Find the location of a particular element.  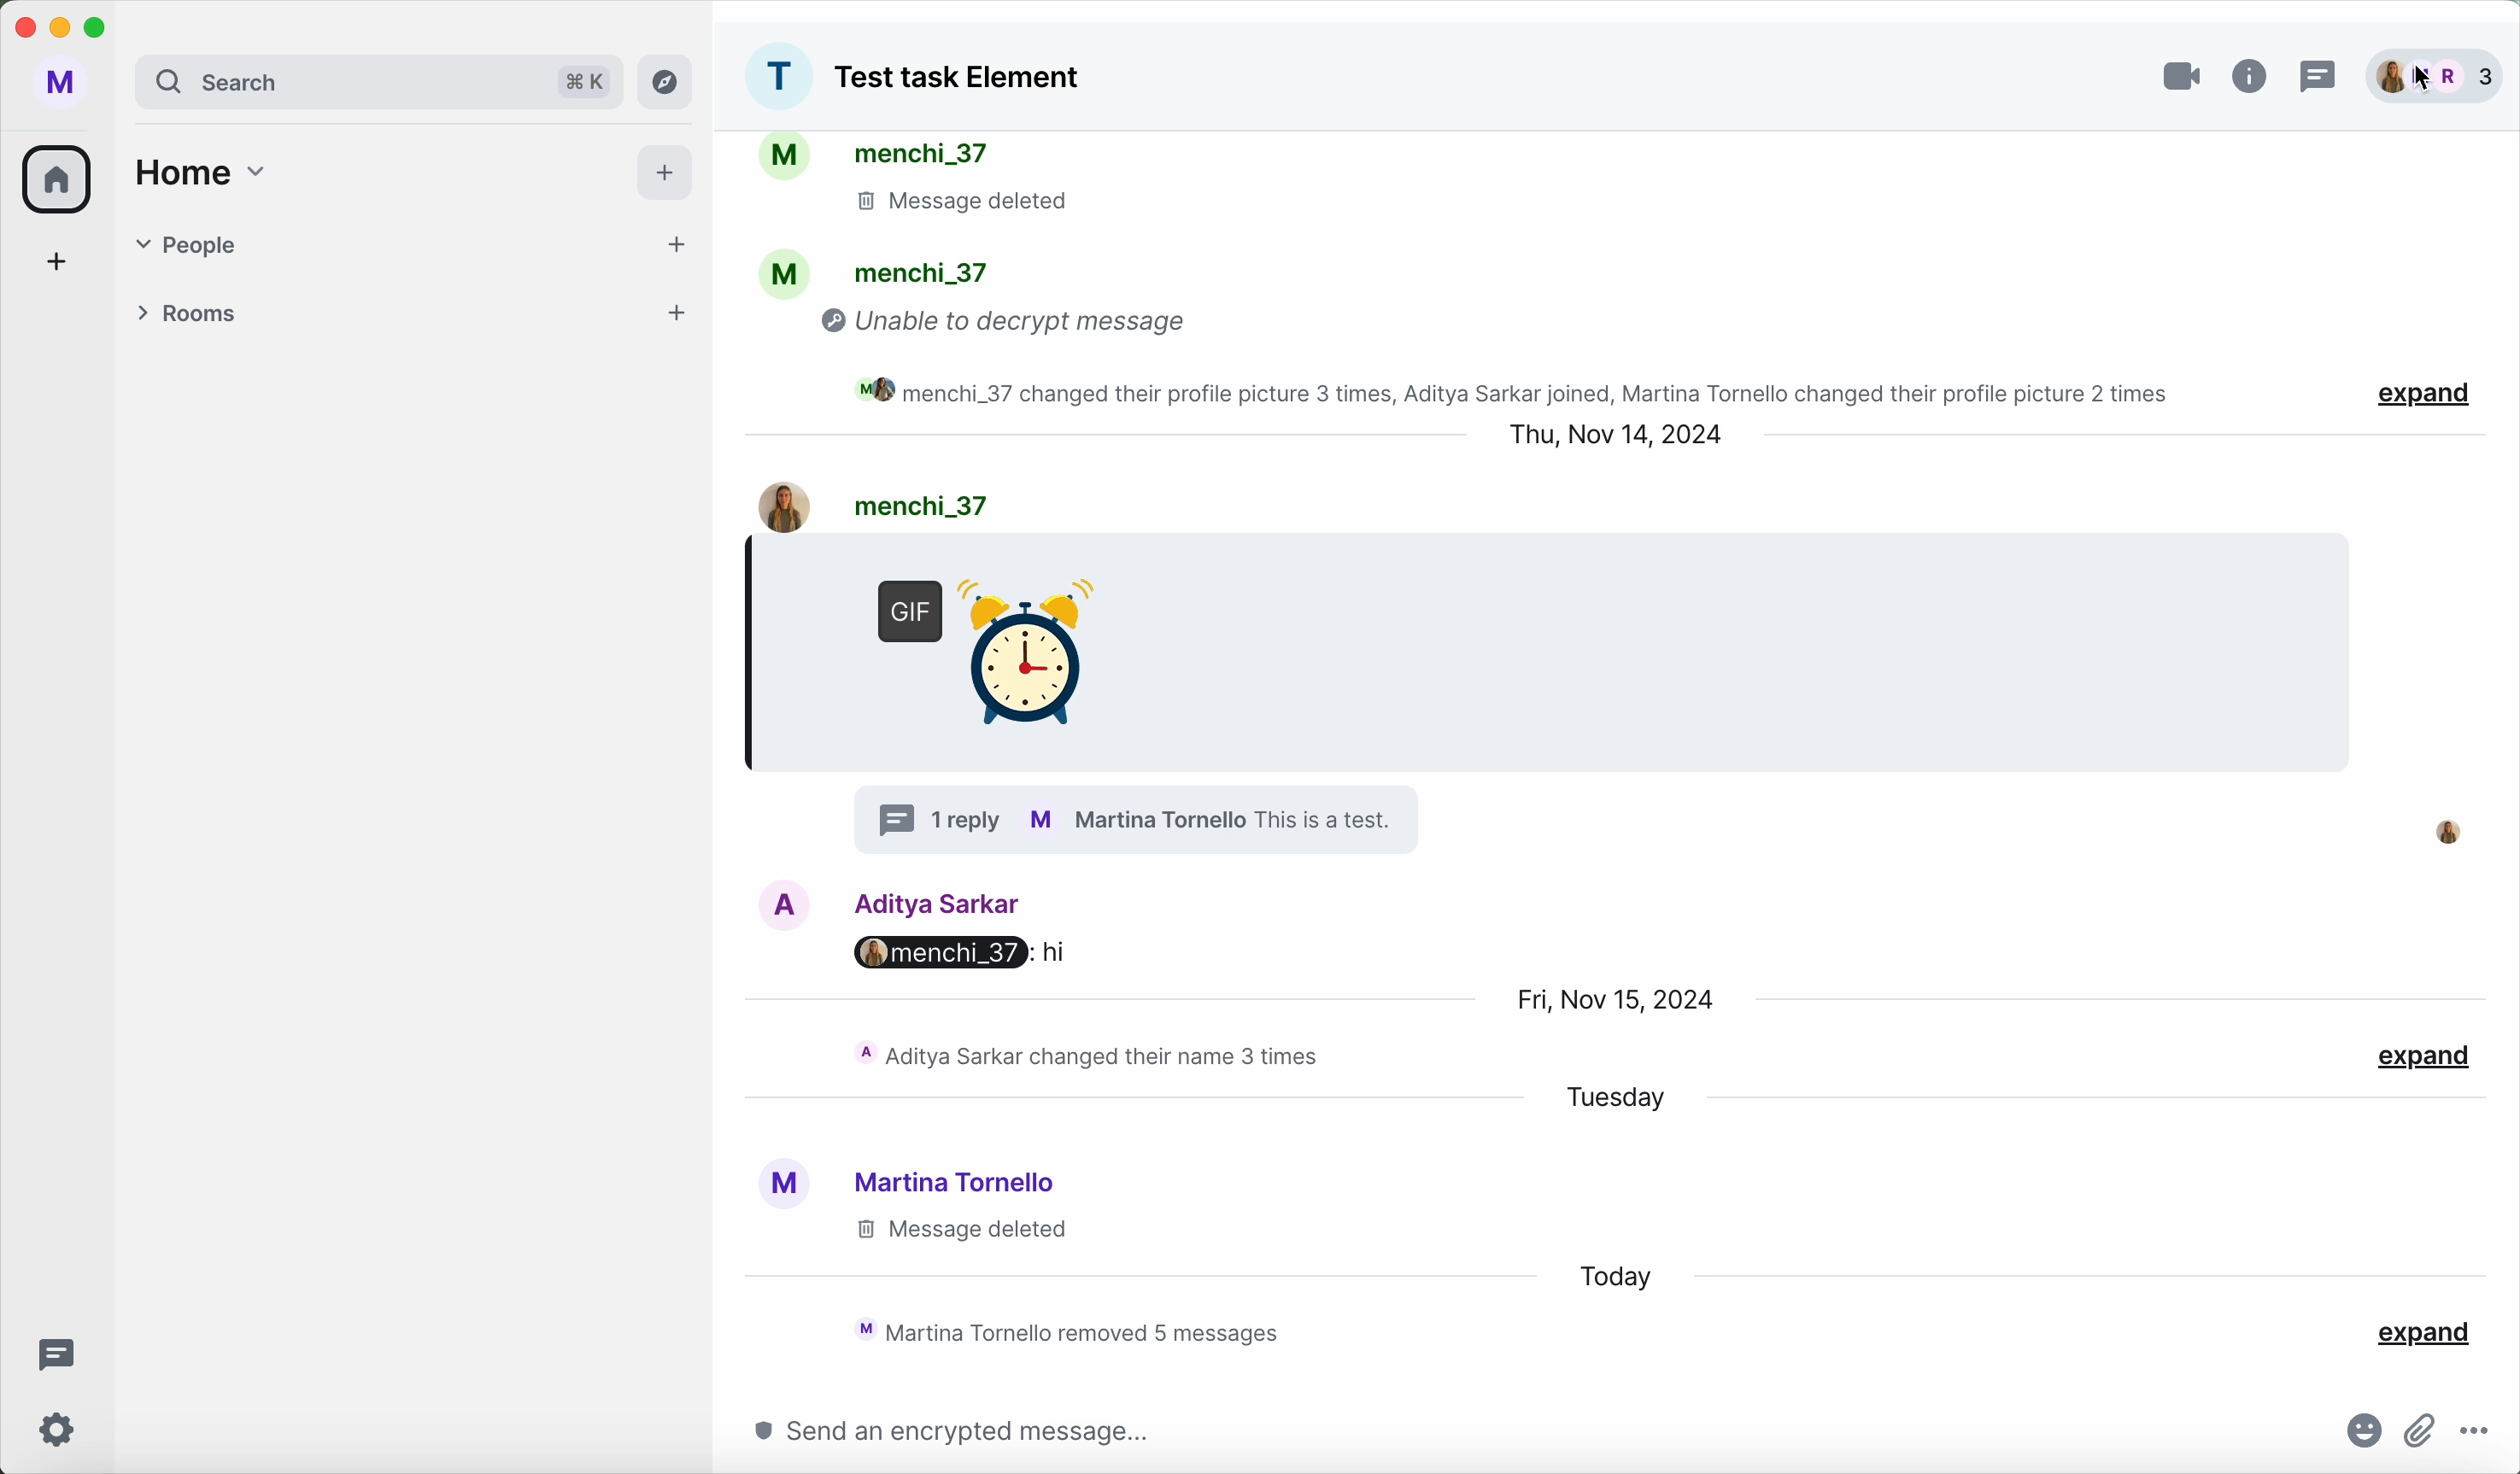

activity chat is located at coordinates (1077, 1330).